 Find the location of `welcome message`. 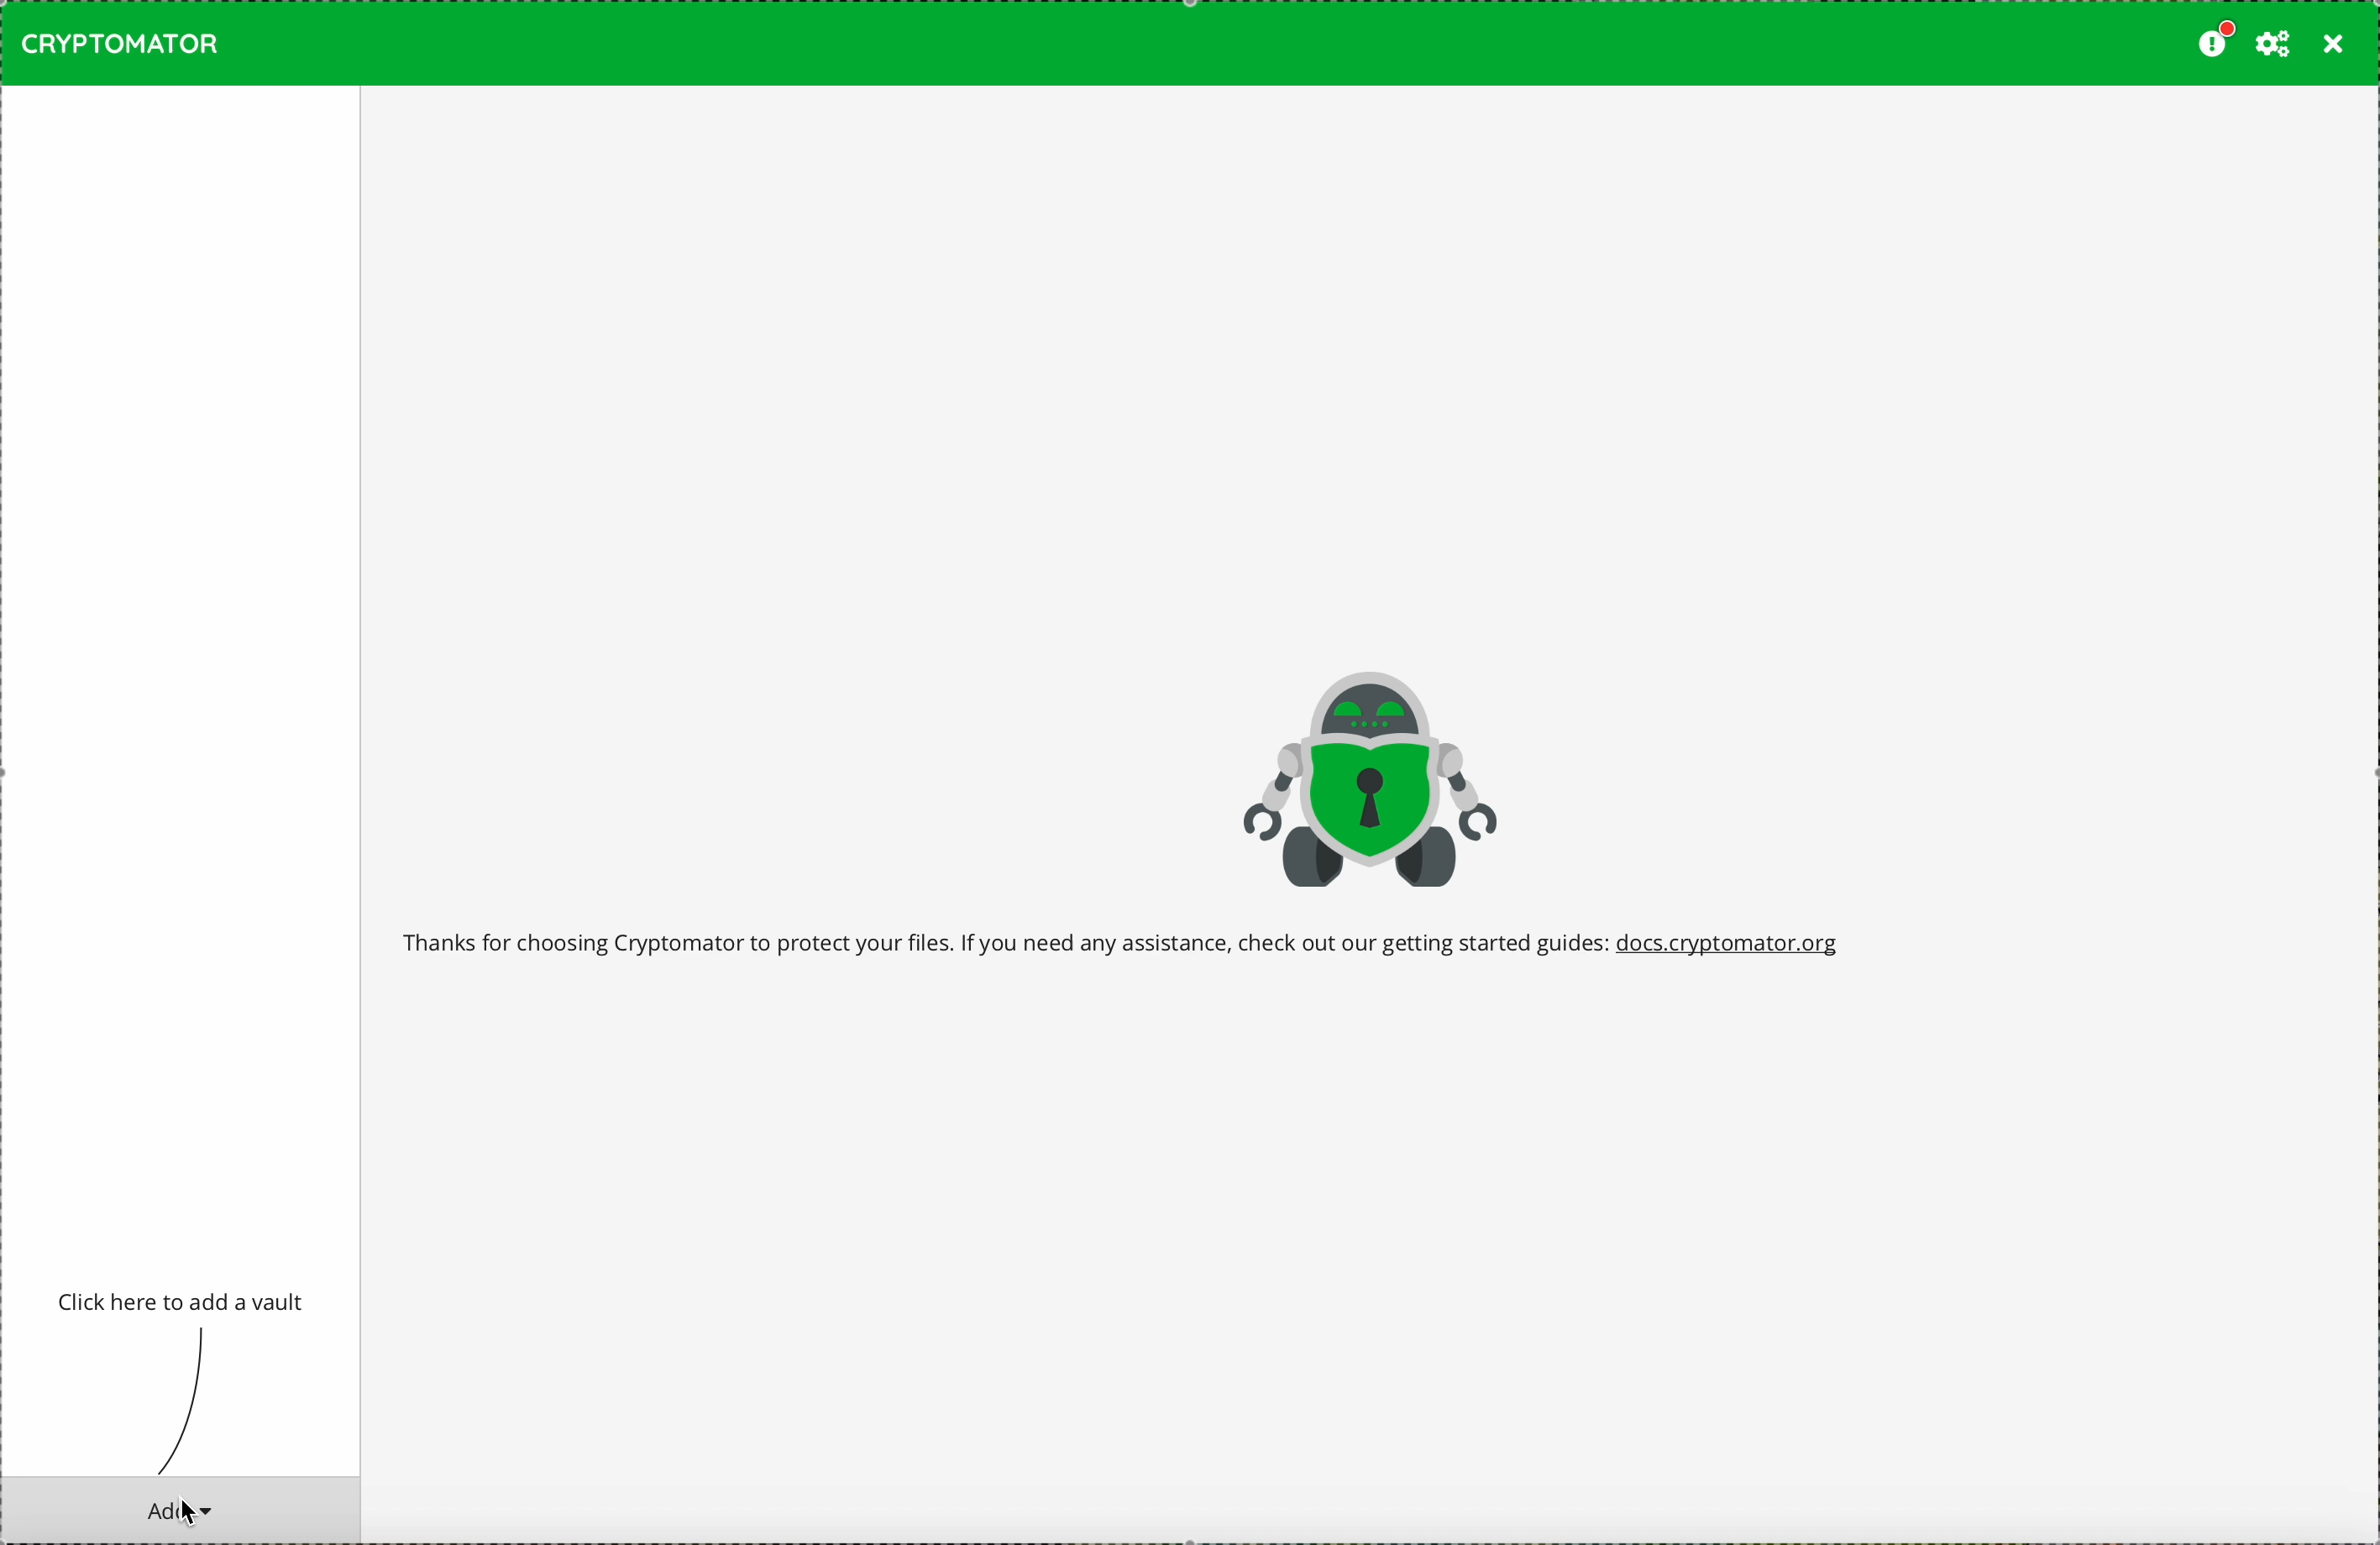

welcome message is located at coordinates (1120, 944).